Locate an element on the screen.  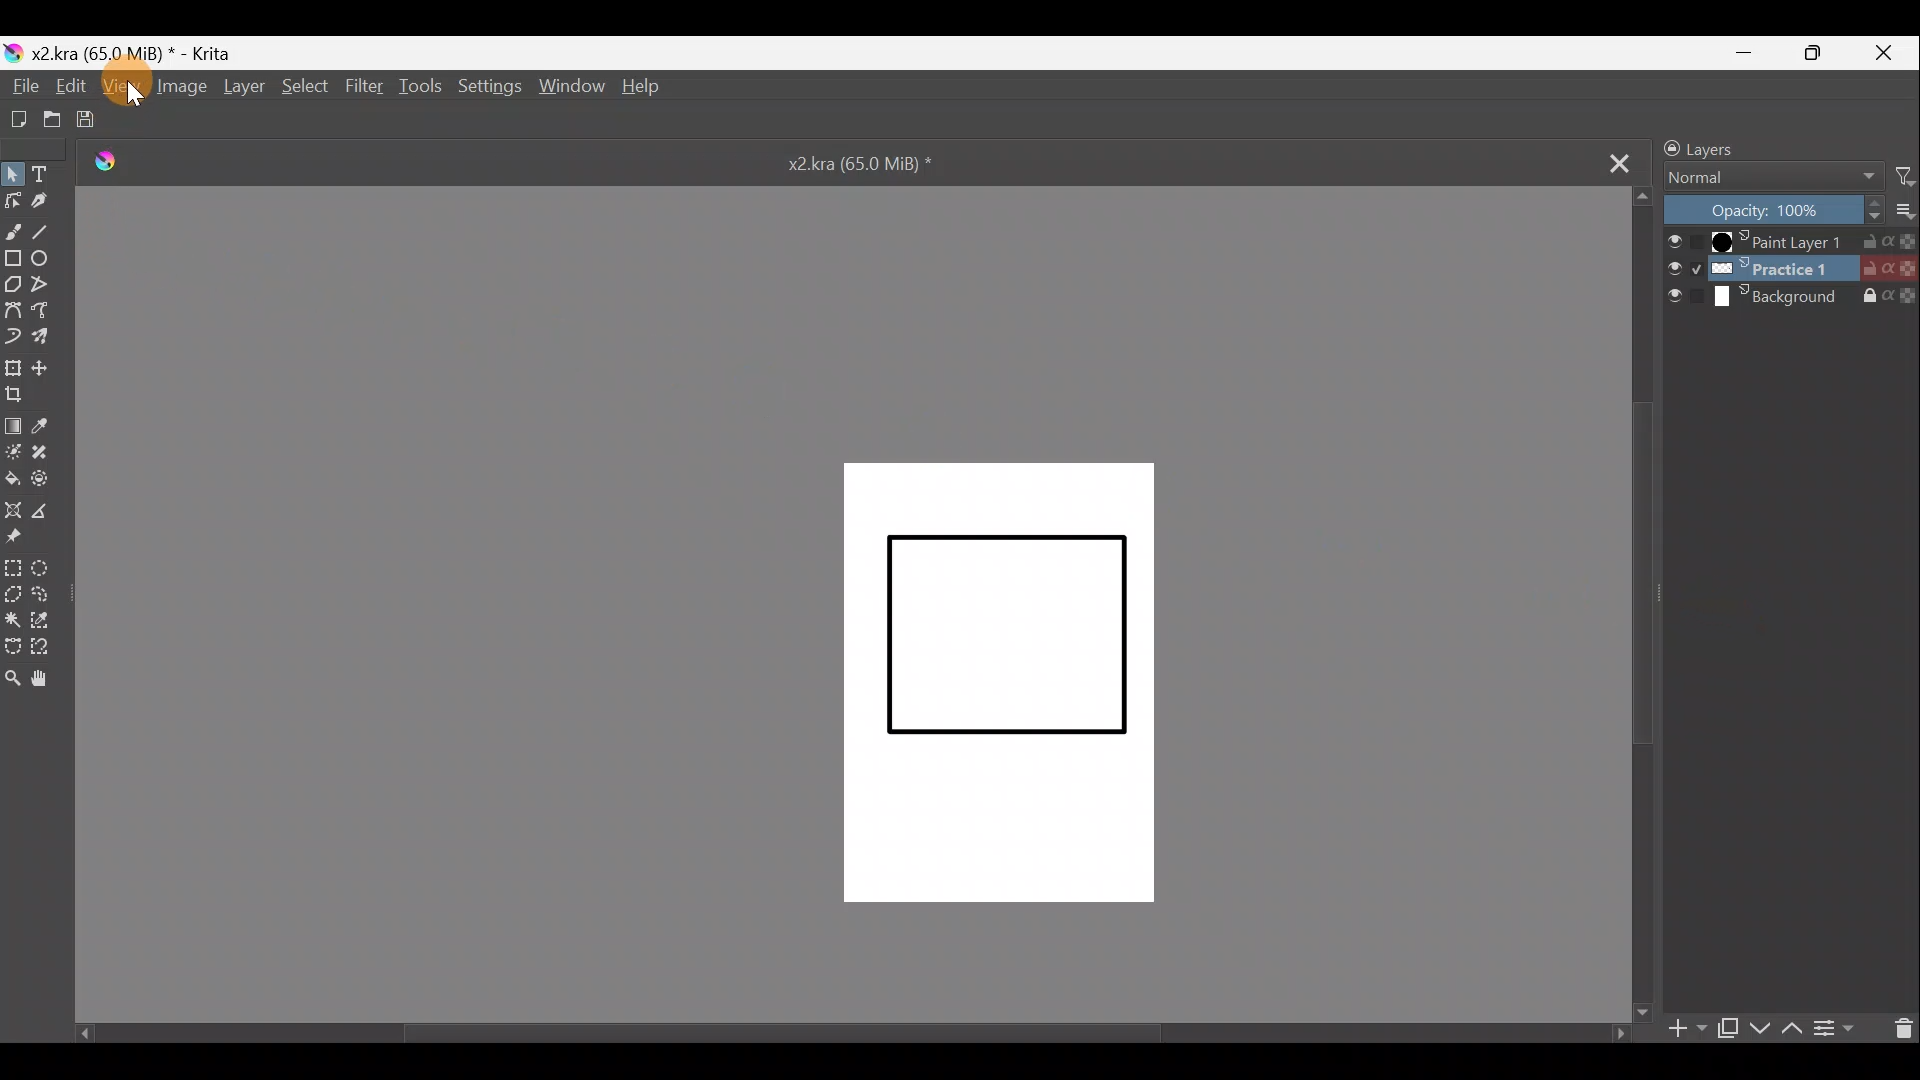
Layer opacity is located at coordinates (1775, 211).